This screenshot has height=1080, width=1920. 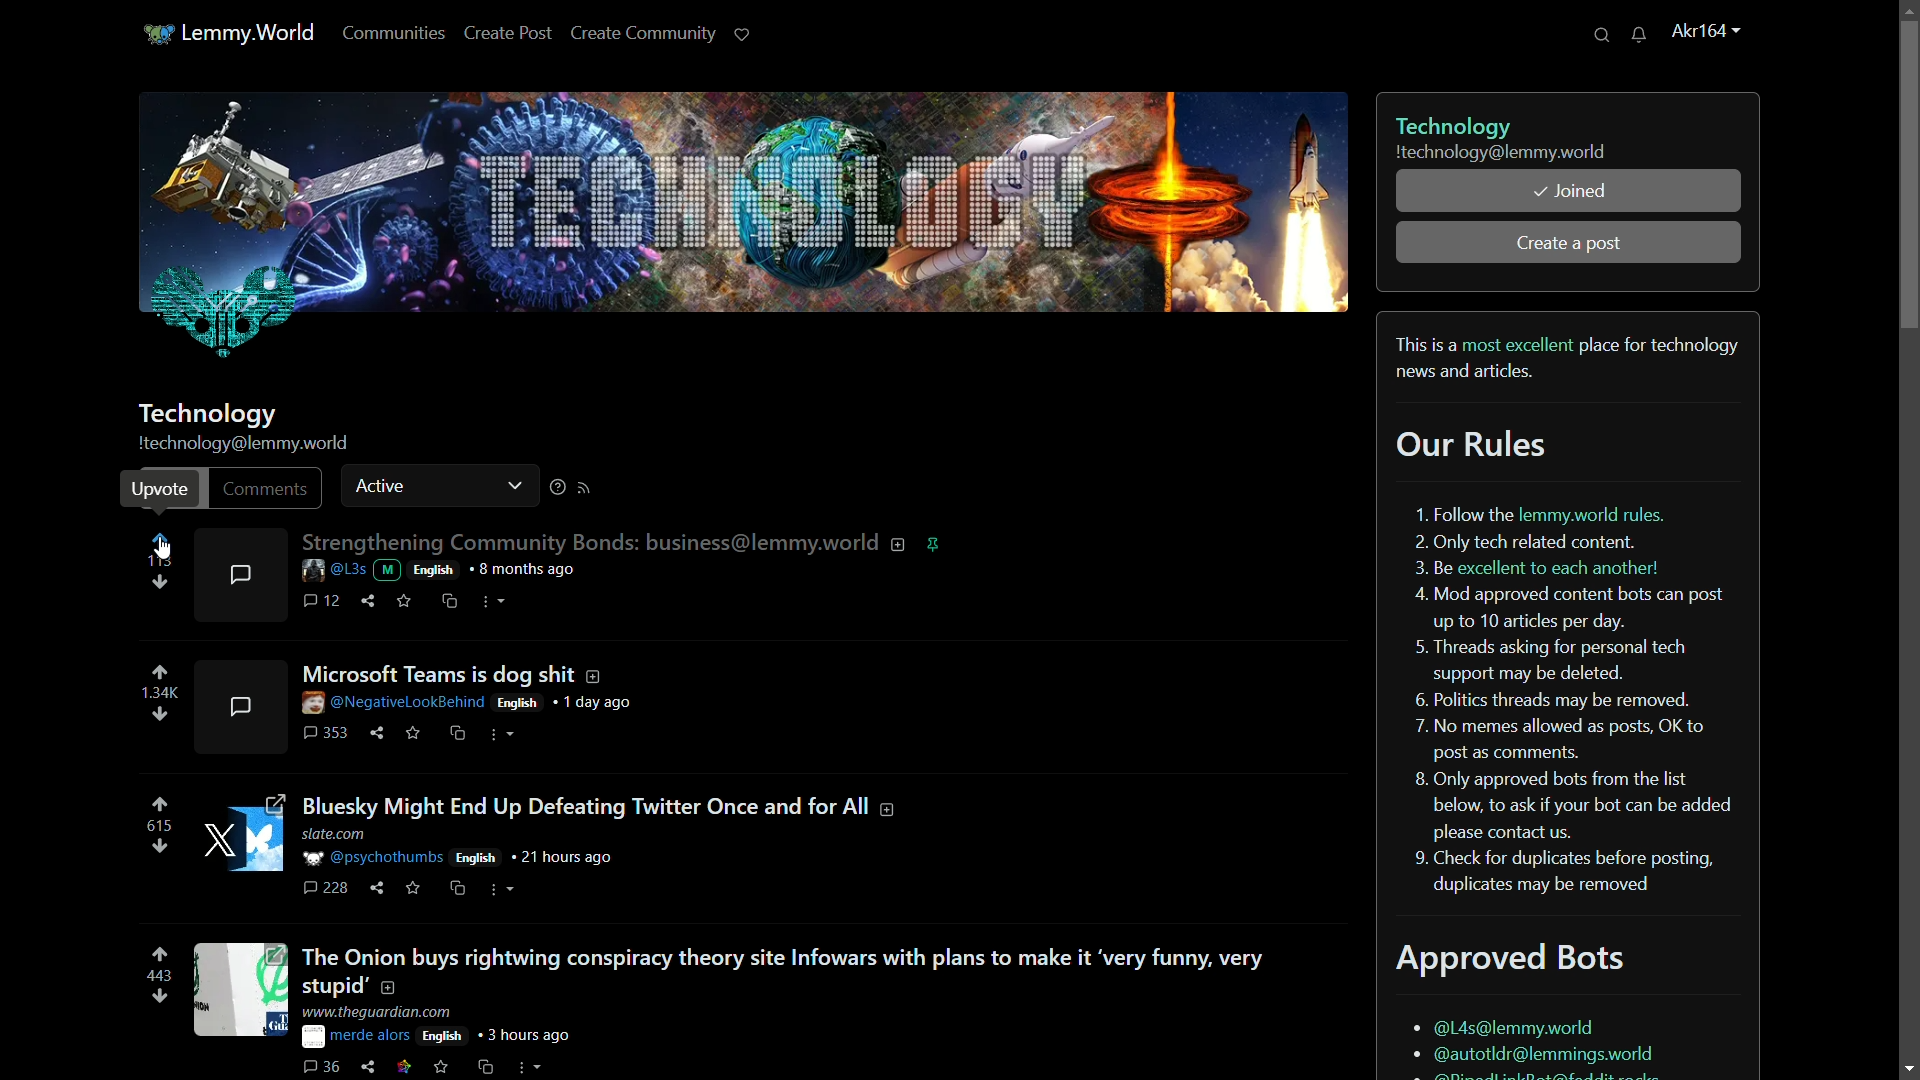 What do you see at coordinates (238, 708) in the screenshot?
I see `` at bounding box center [238, 708].